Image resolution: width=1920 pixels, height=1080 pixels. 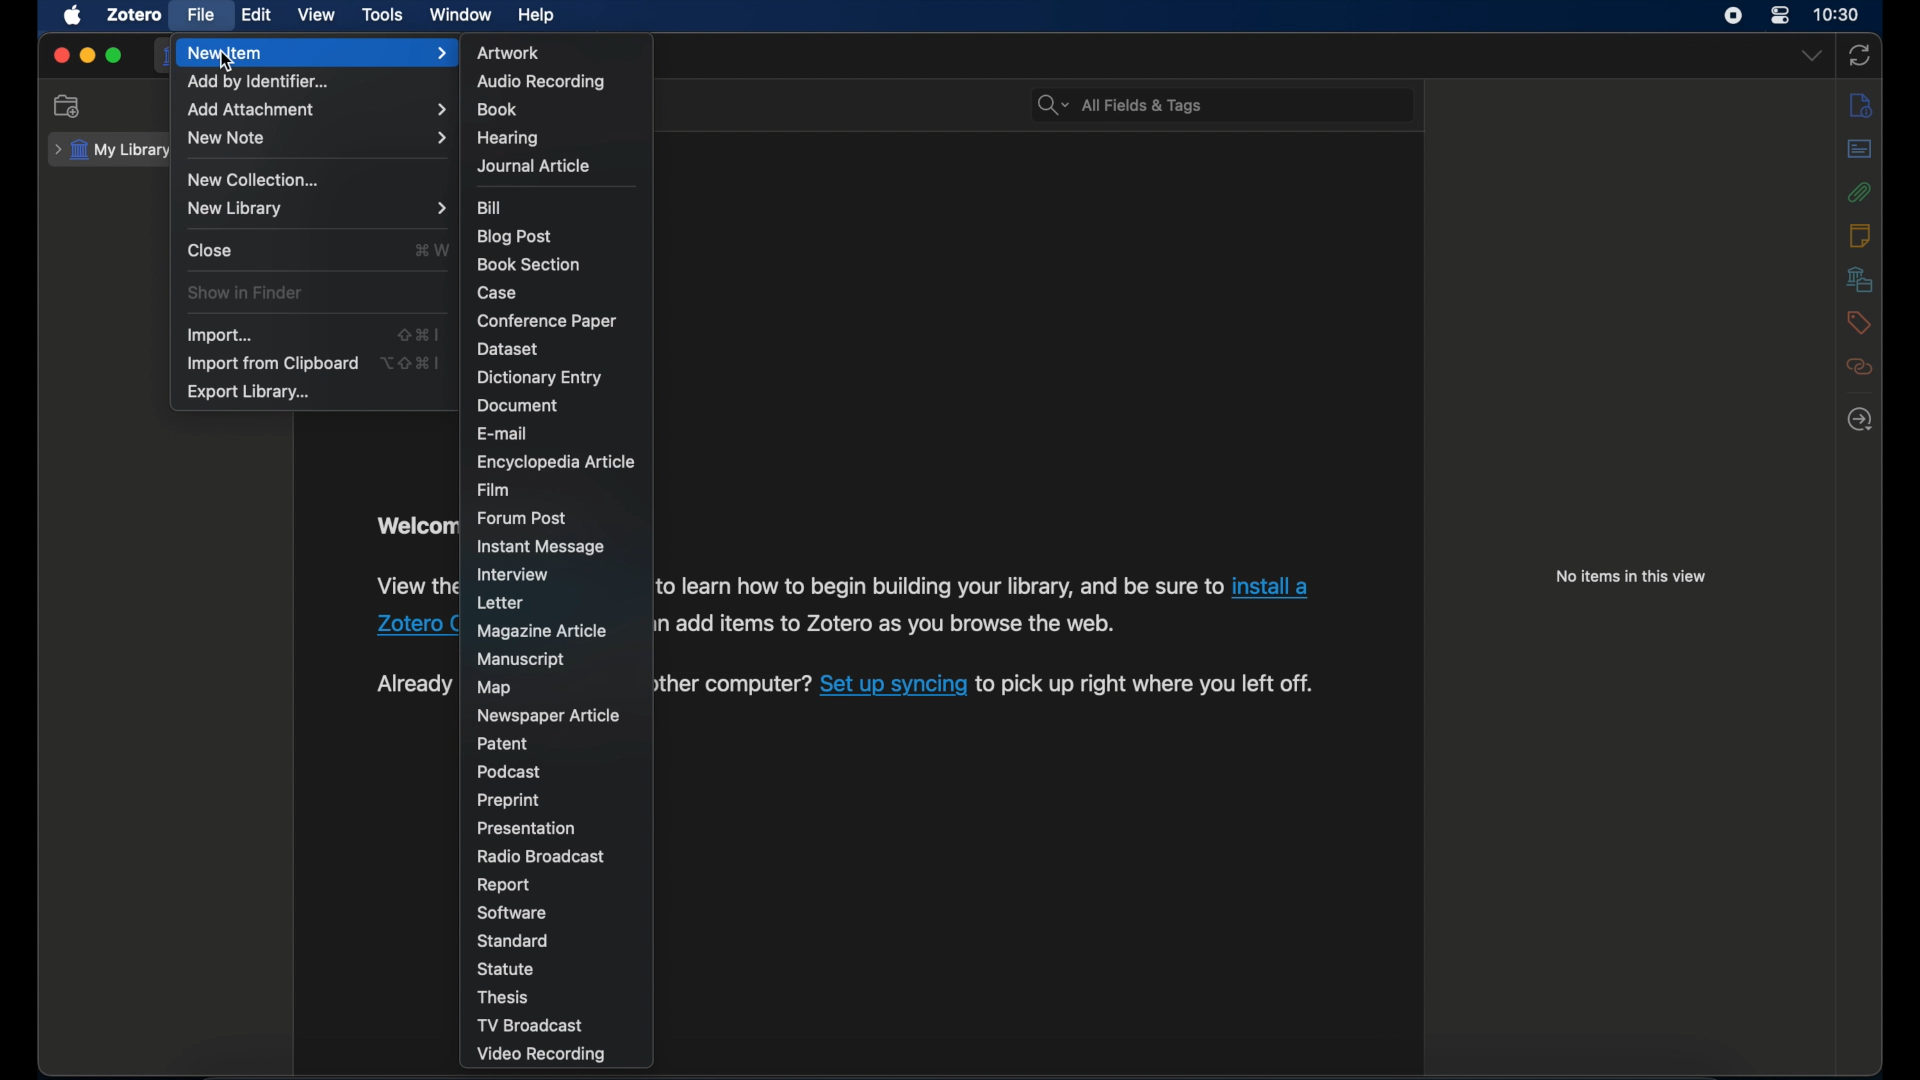 I want to click on shortcut, so click(x=419, y=334).